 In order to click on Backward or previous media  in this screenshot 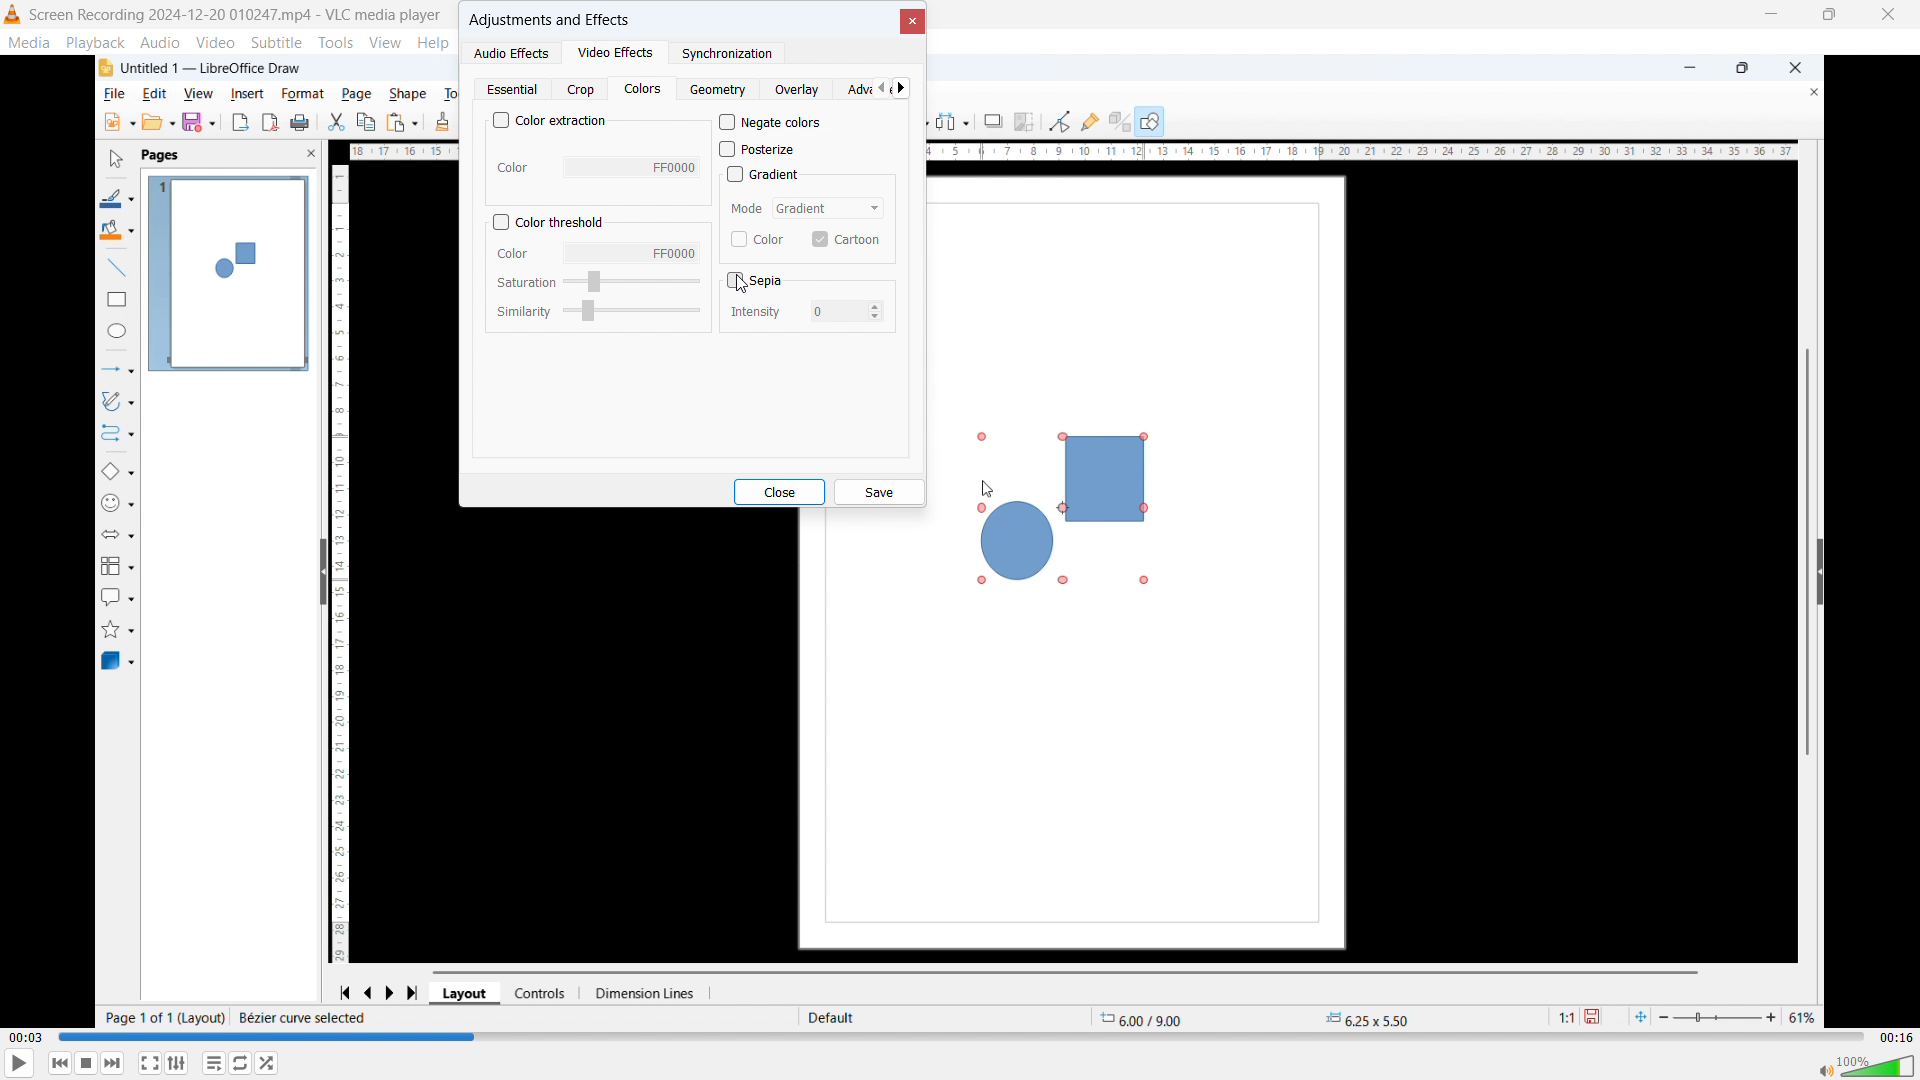, I will do `click(58, 1063)`.